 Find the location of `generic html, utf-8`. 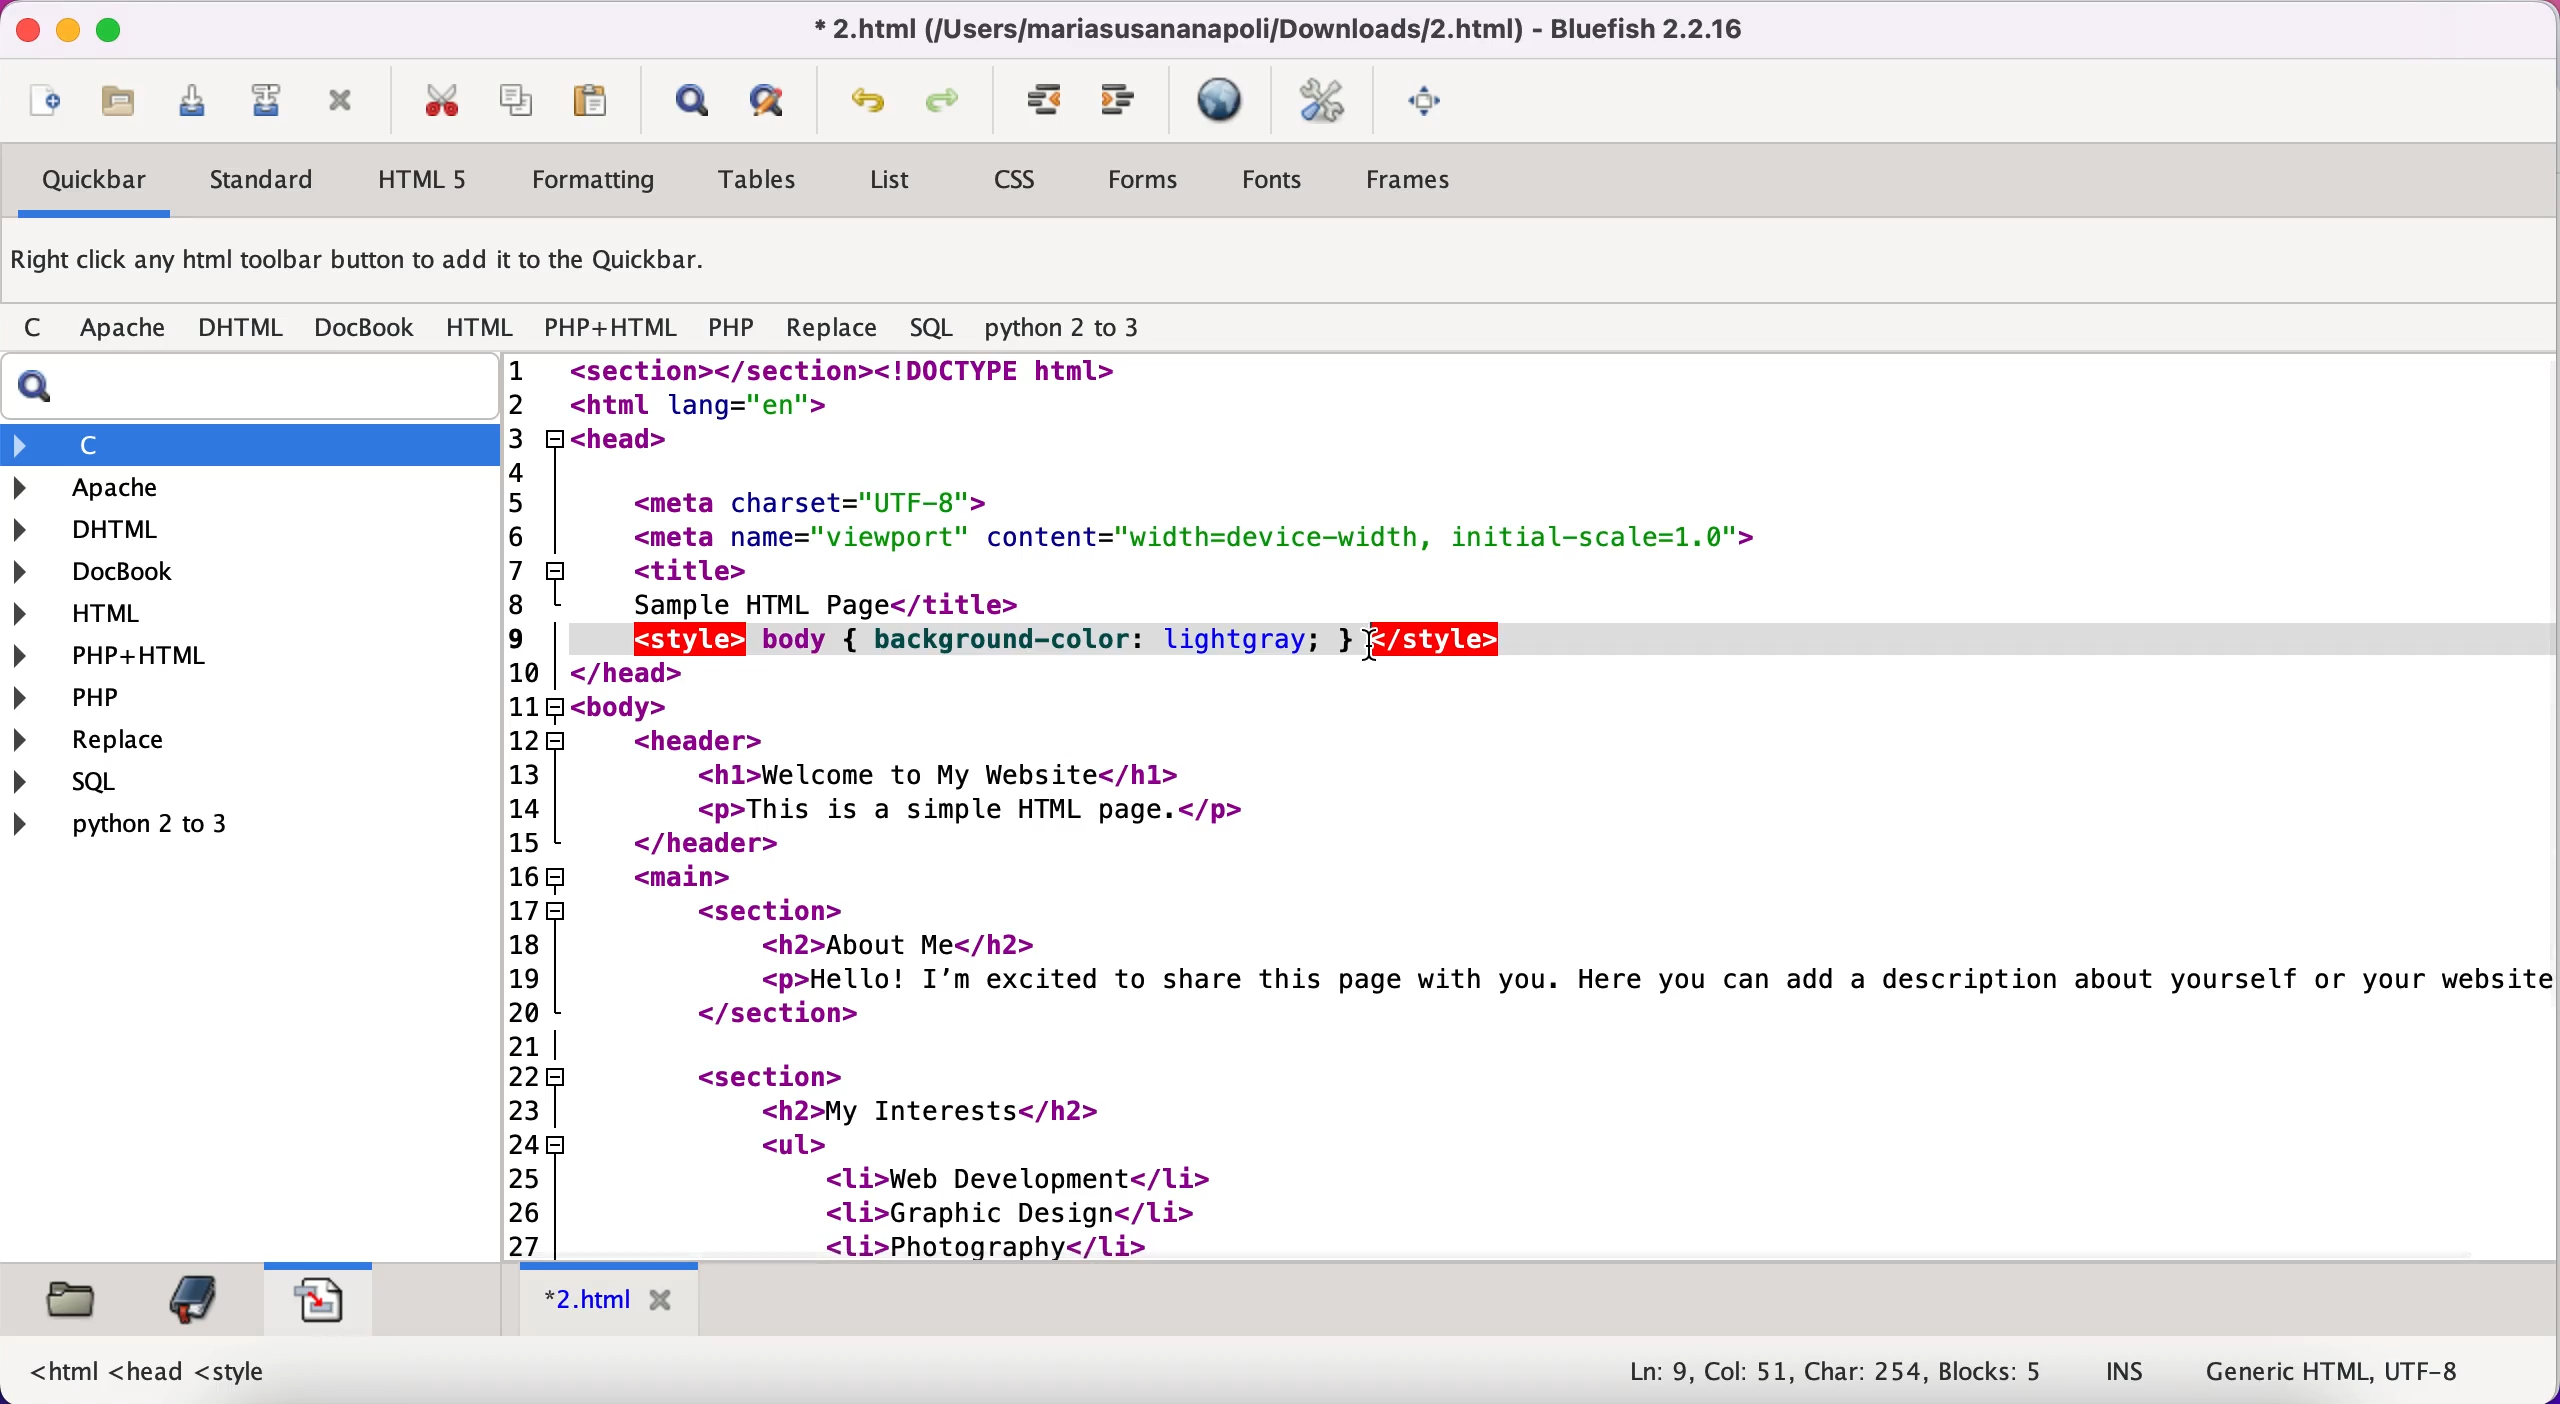

generic html, utf-8 is located at coordinates (2352, 1369).